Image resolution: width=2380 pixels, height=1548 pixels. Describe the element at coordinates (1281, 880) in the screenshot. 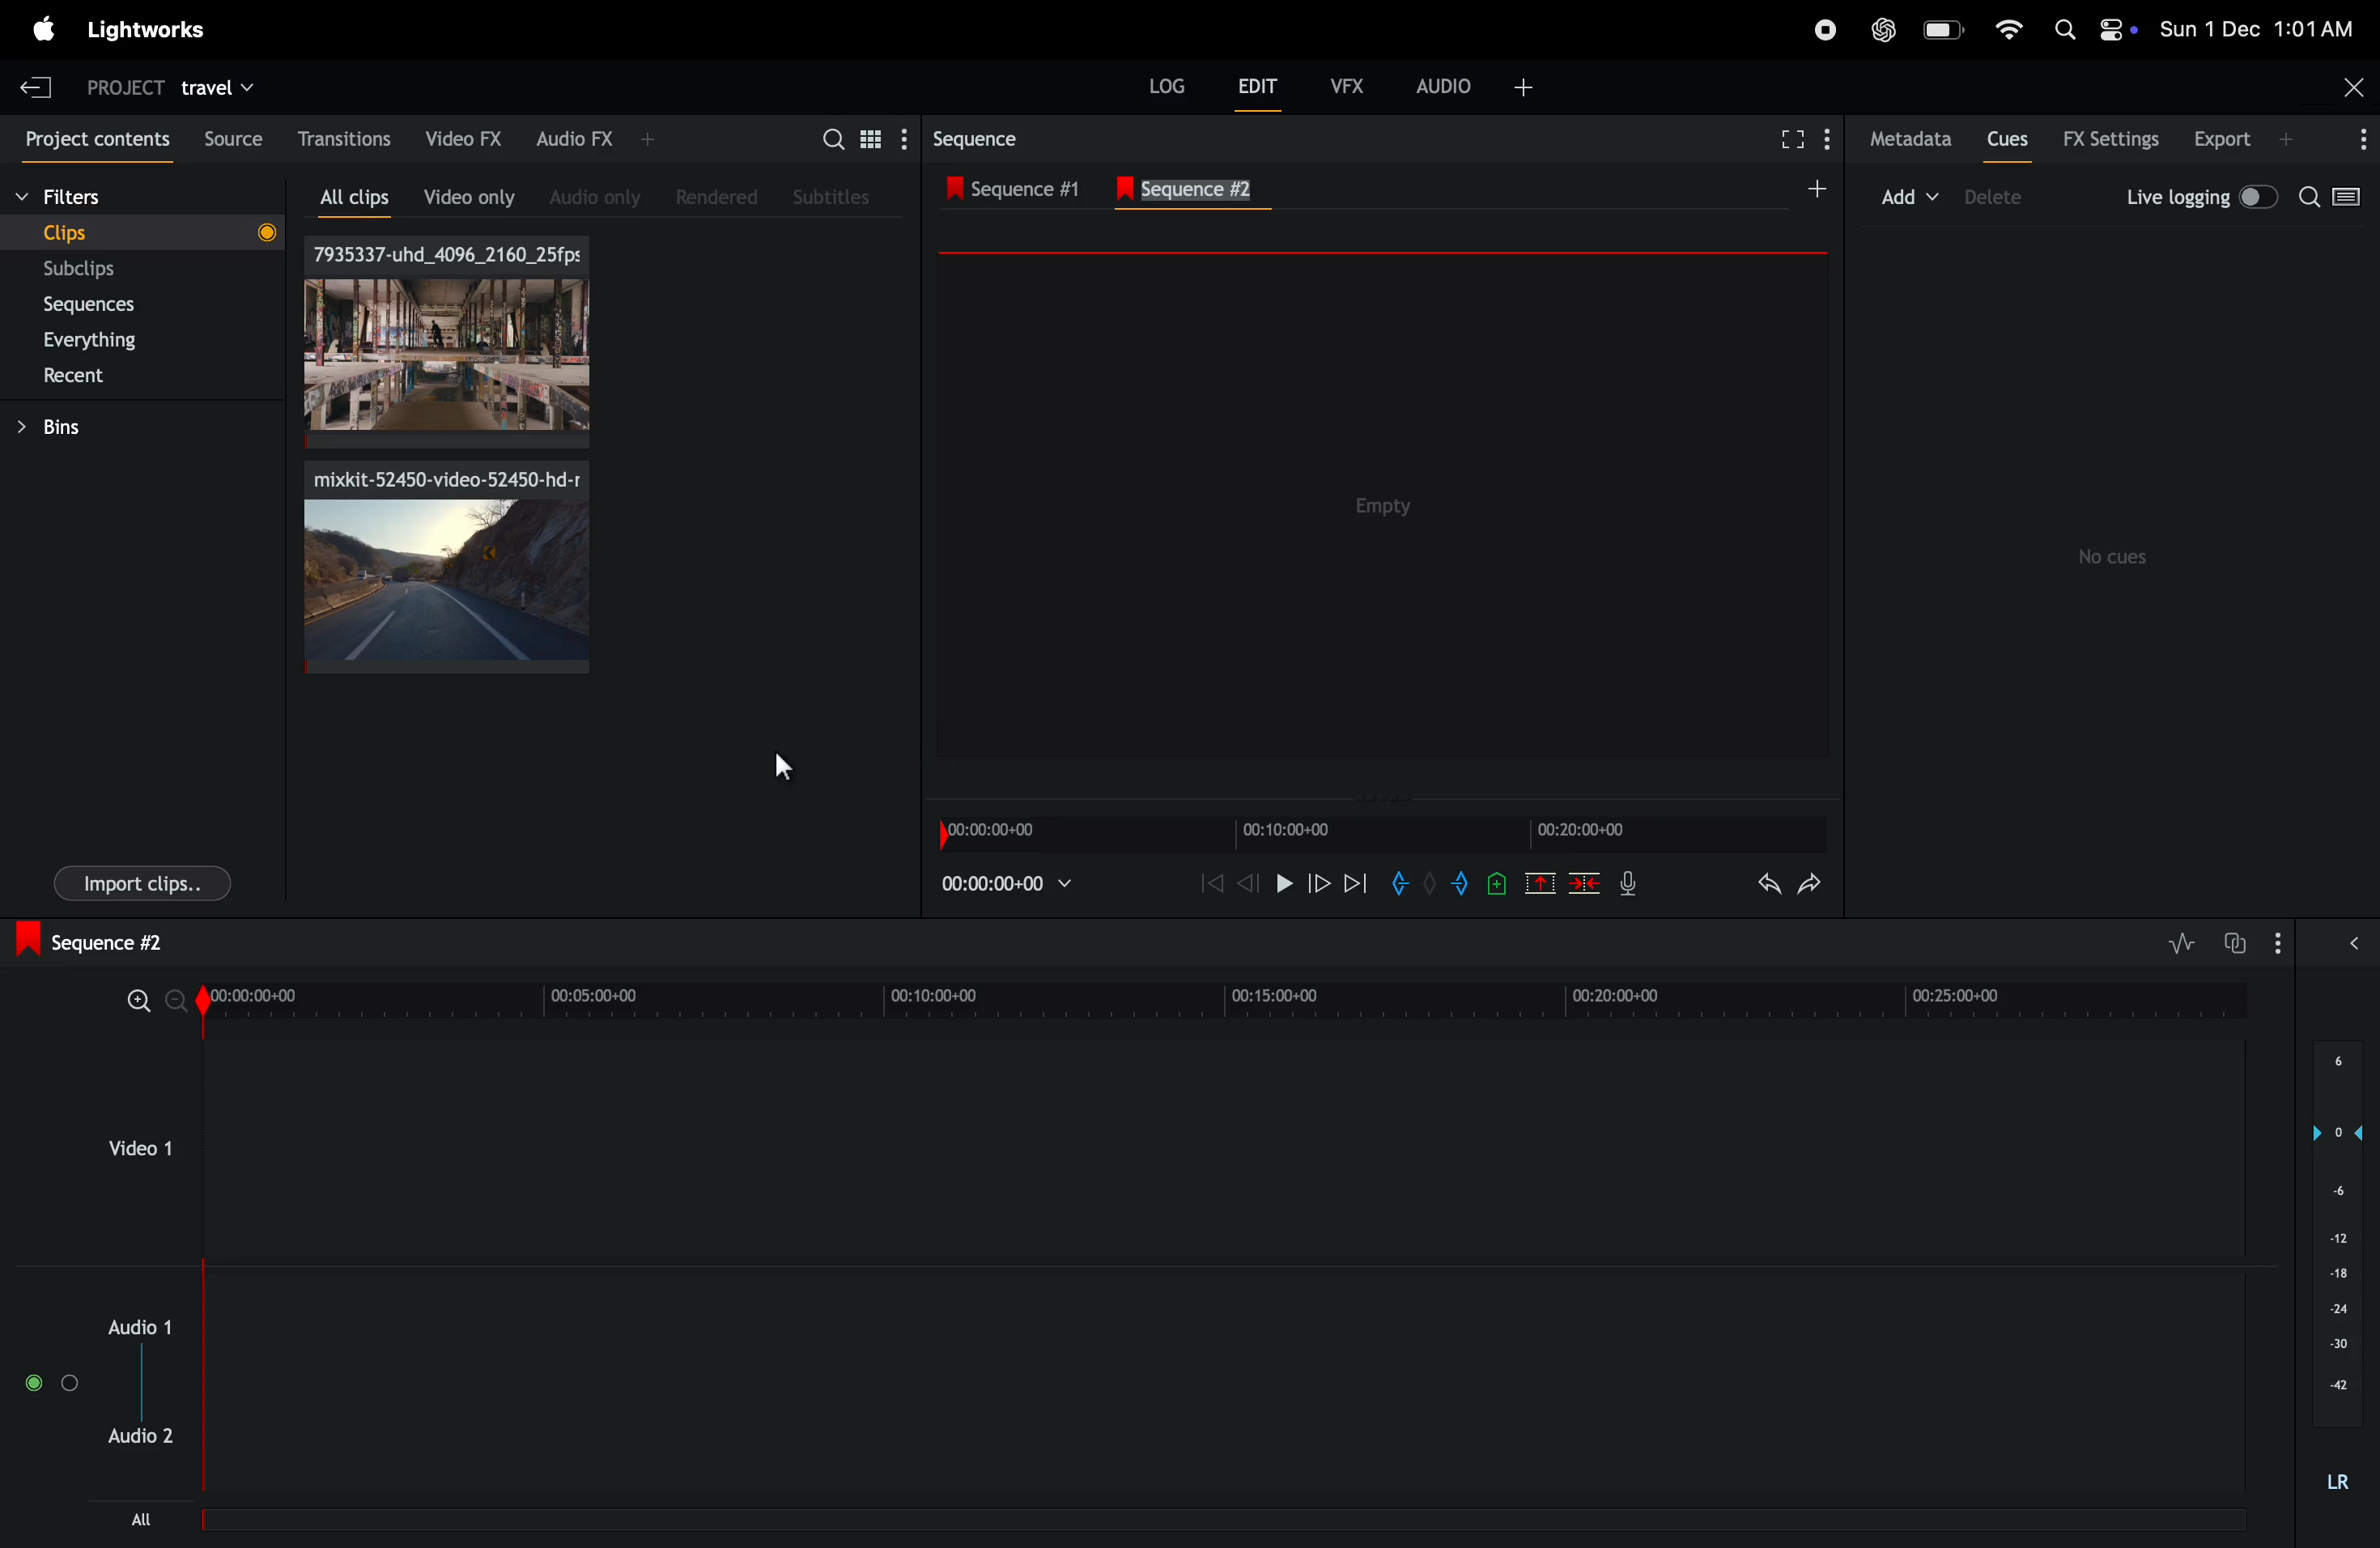

I see `pause play` at that location.